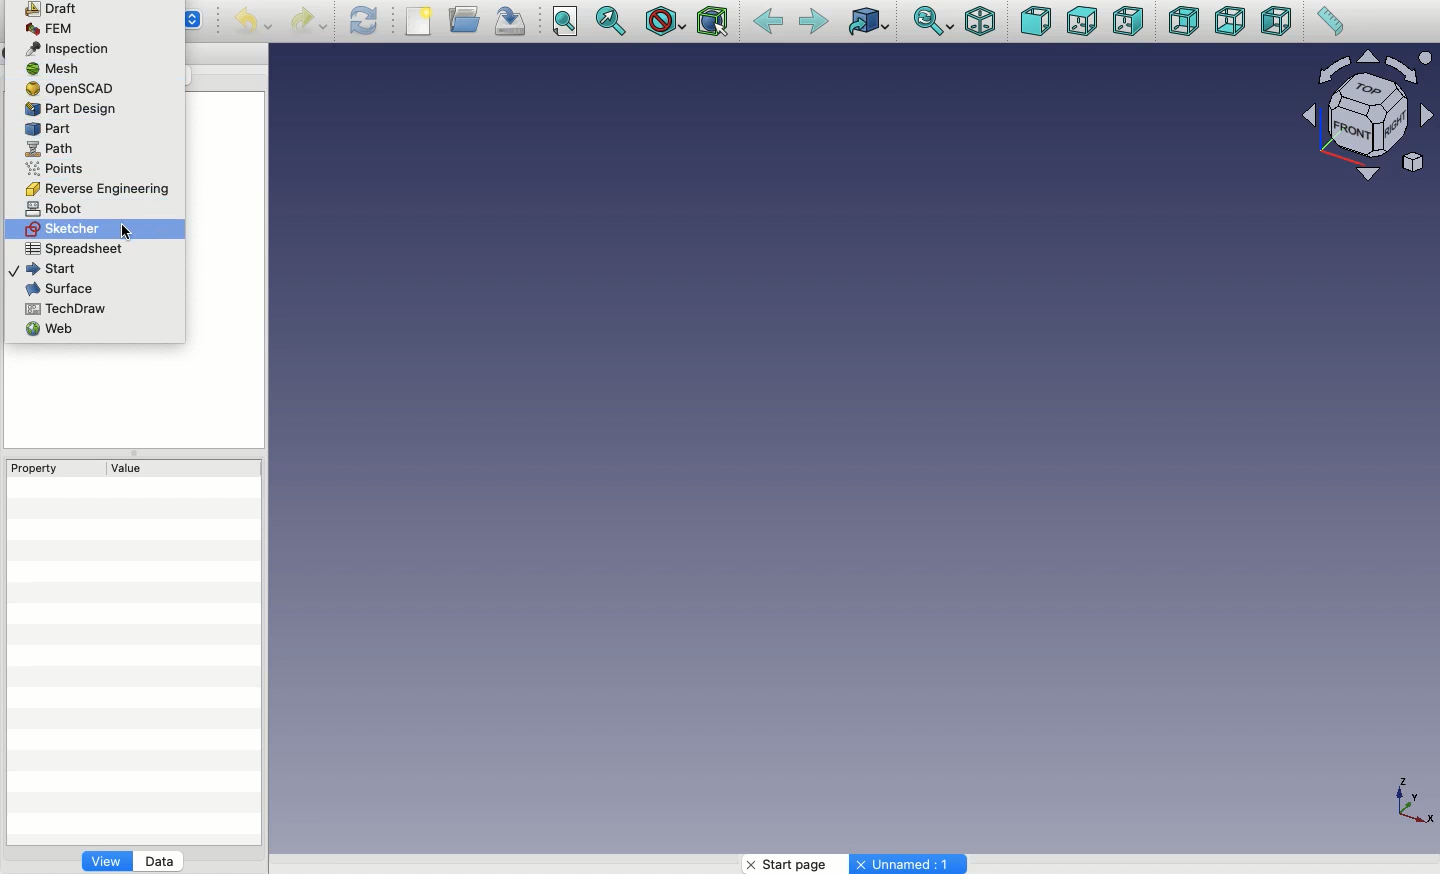  Describe the element at coordinates (161, 860) in the screenshot. I see `Data` at that location.